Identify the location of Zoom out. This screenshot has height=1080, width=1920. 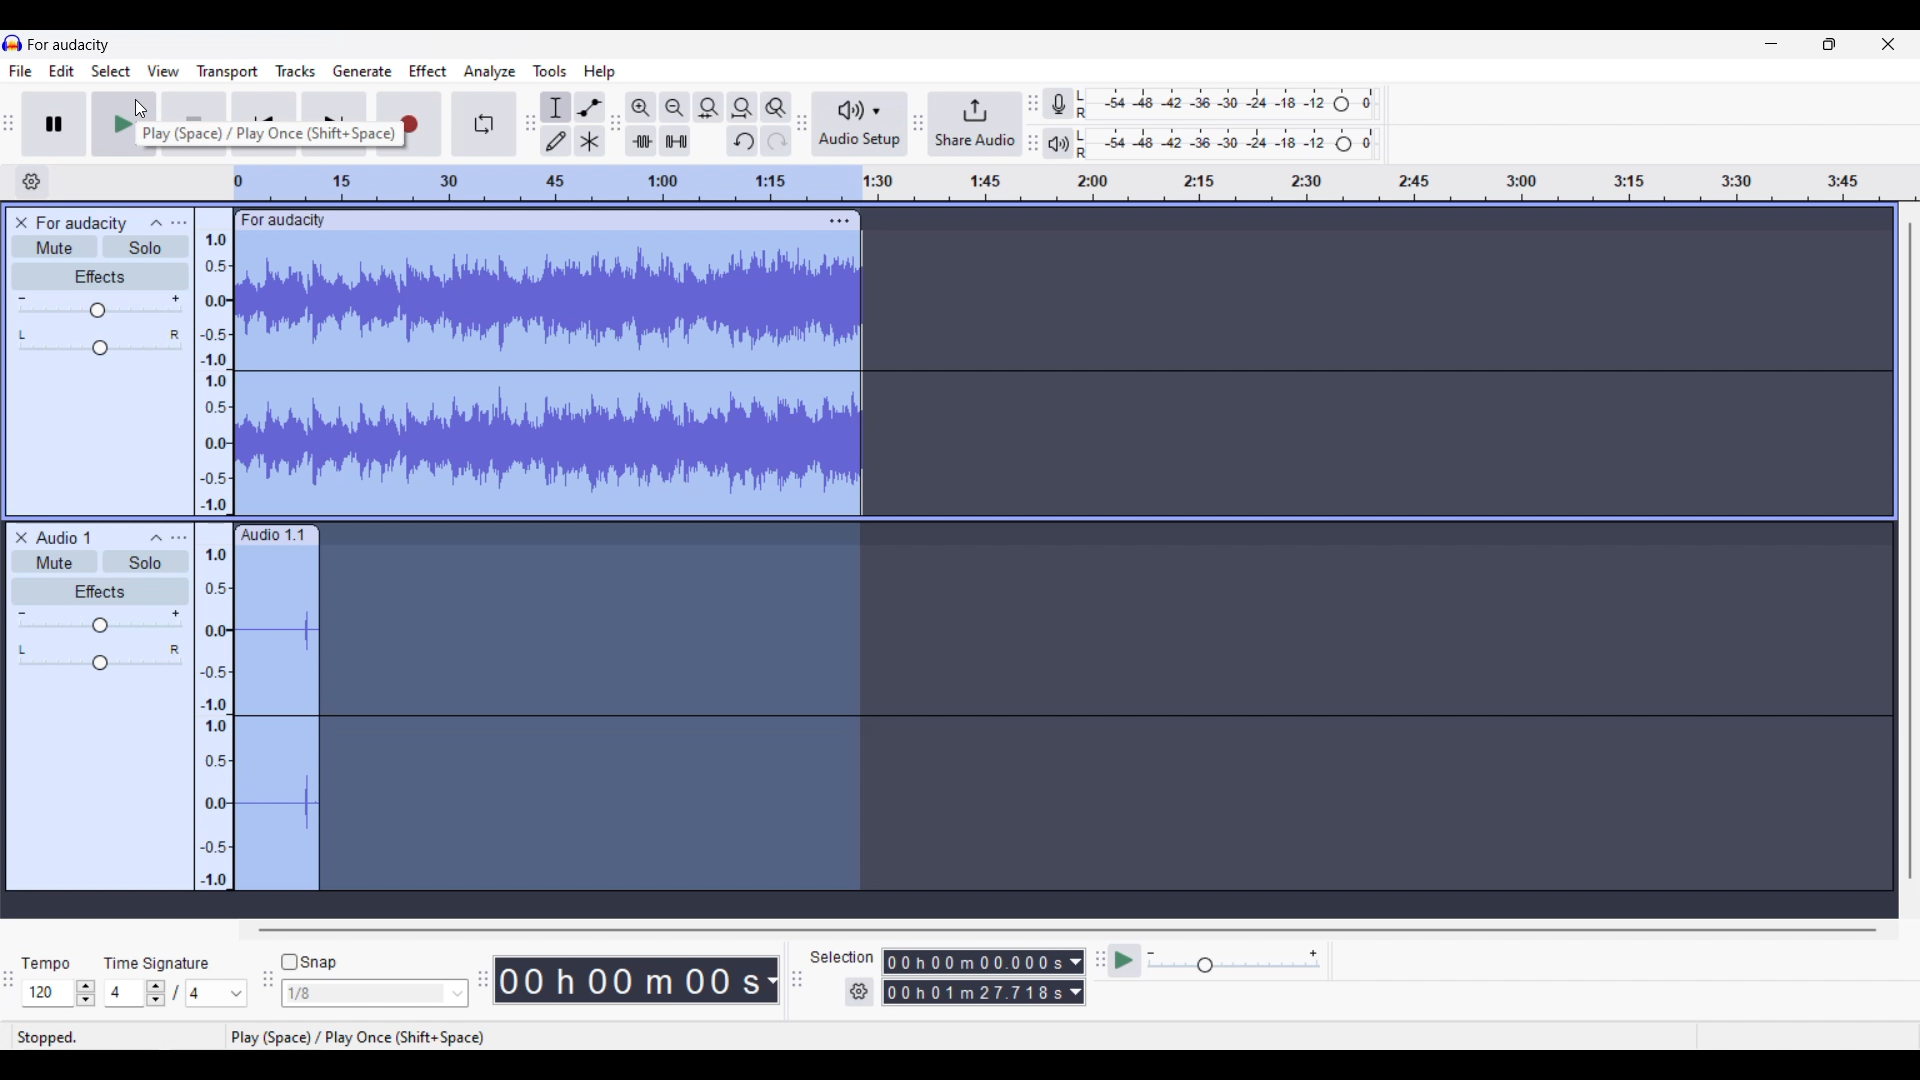
(674, 108).